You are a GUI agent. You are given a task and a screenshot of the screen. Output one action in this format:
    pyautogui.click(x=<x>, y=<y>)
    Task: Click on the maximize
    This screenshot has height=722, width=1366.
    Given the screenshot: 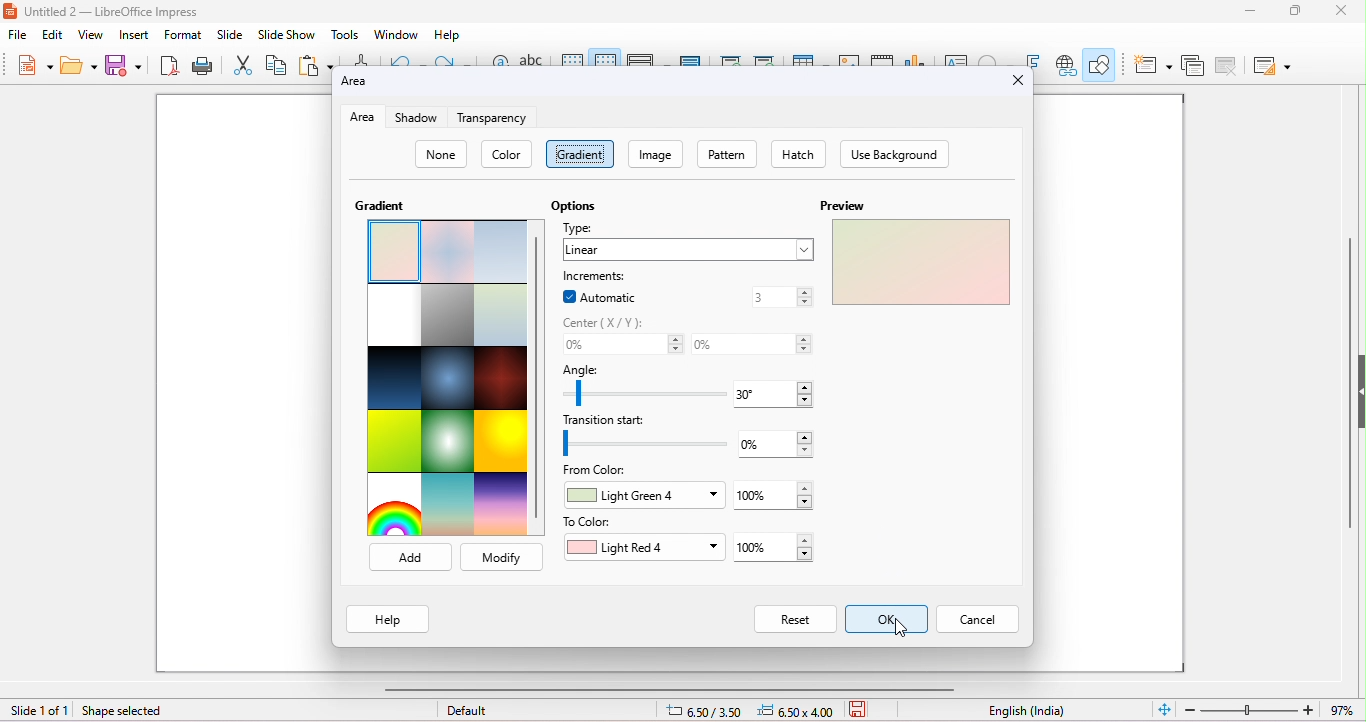 What is the action you would take?
    pyautogui.click(x=1298, y=11)
    